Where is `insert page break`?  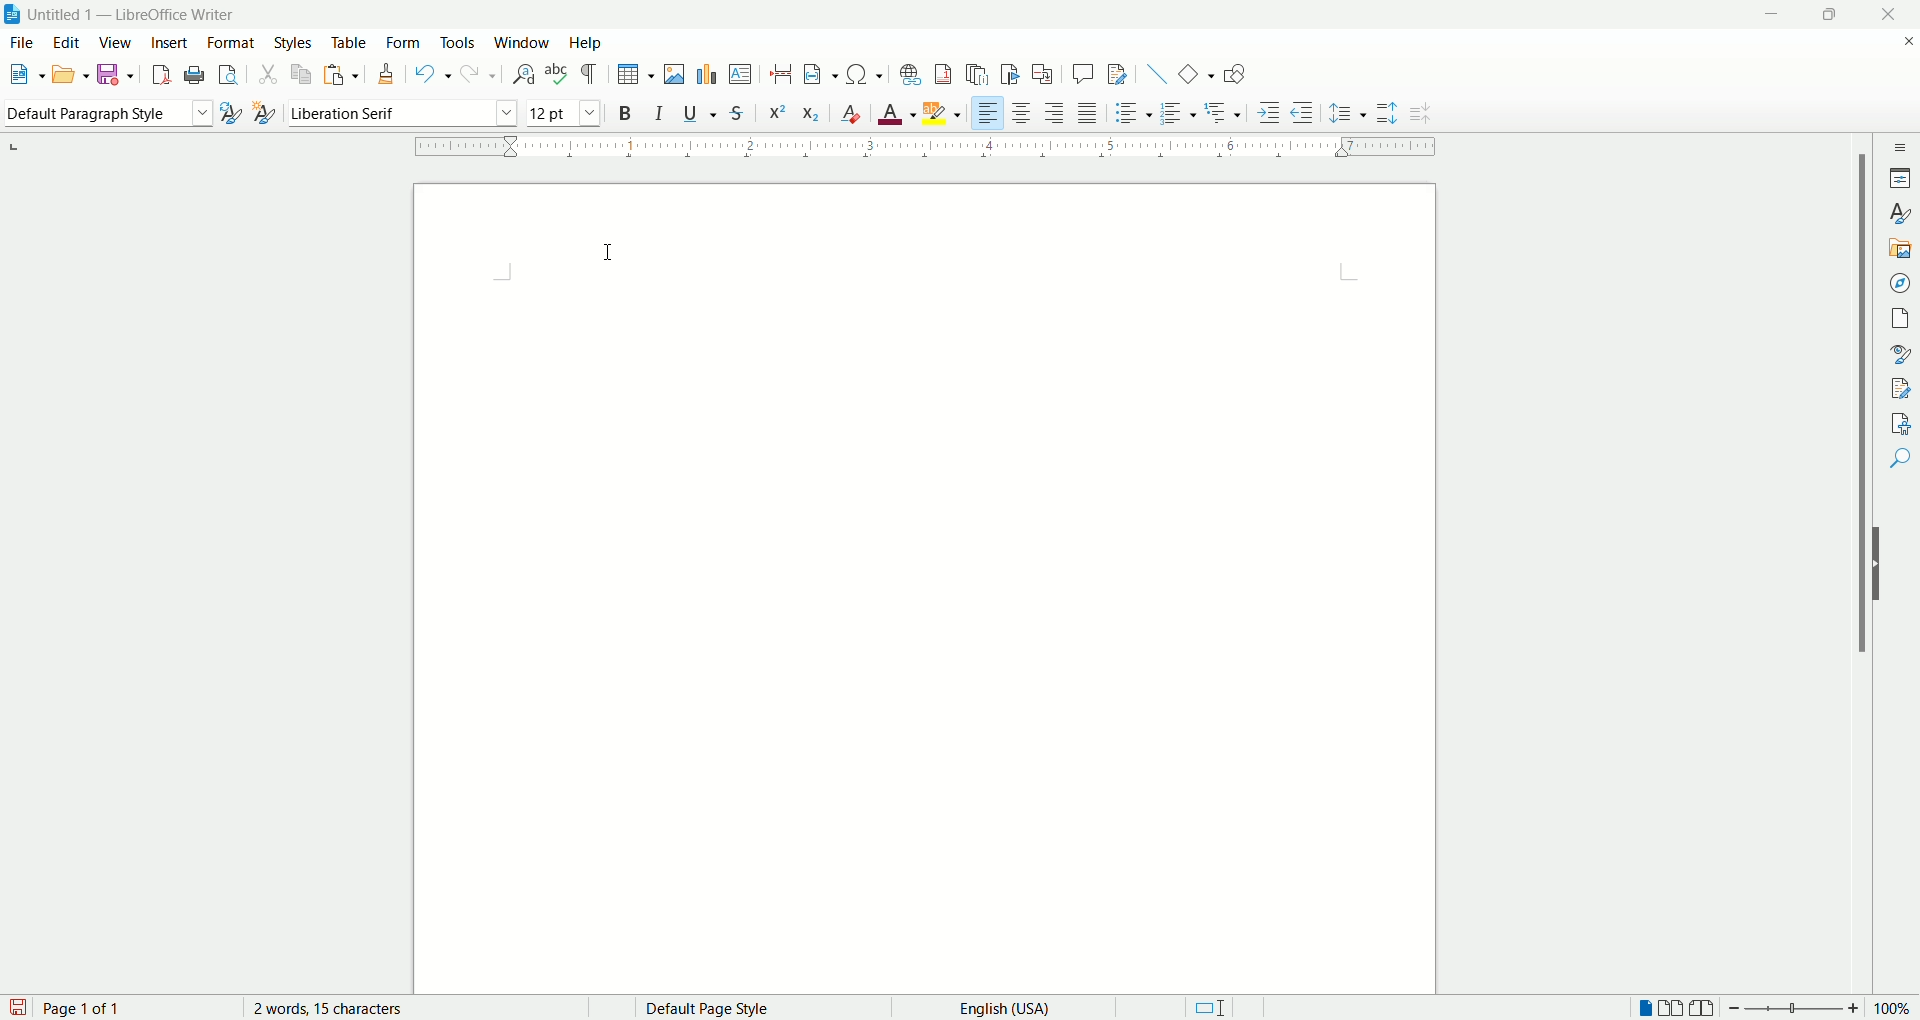
insert page break is located at coordinates (781, 72).